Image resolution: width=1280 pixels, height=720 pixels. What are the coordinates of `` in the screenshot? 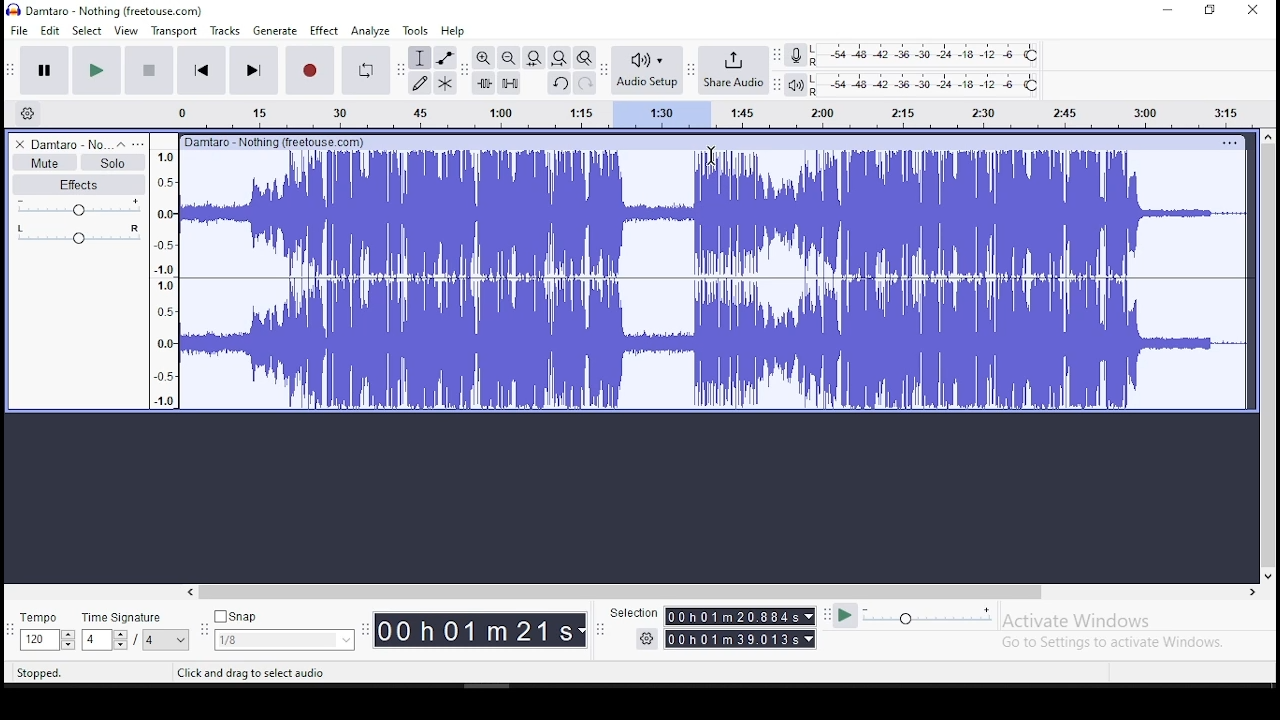 It's located at (604, 70).